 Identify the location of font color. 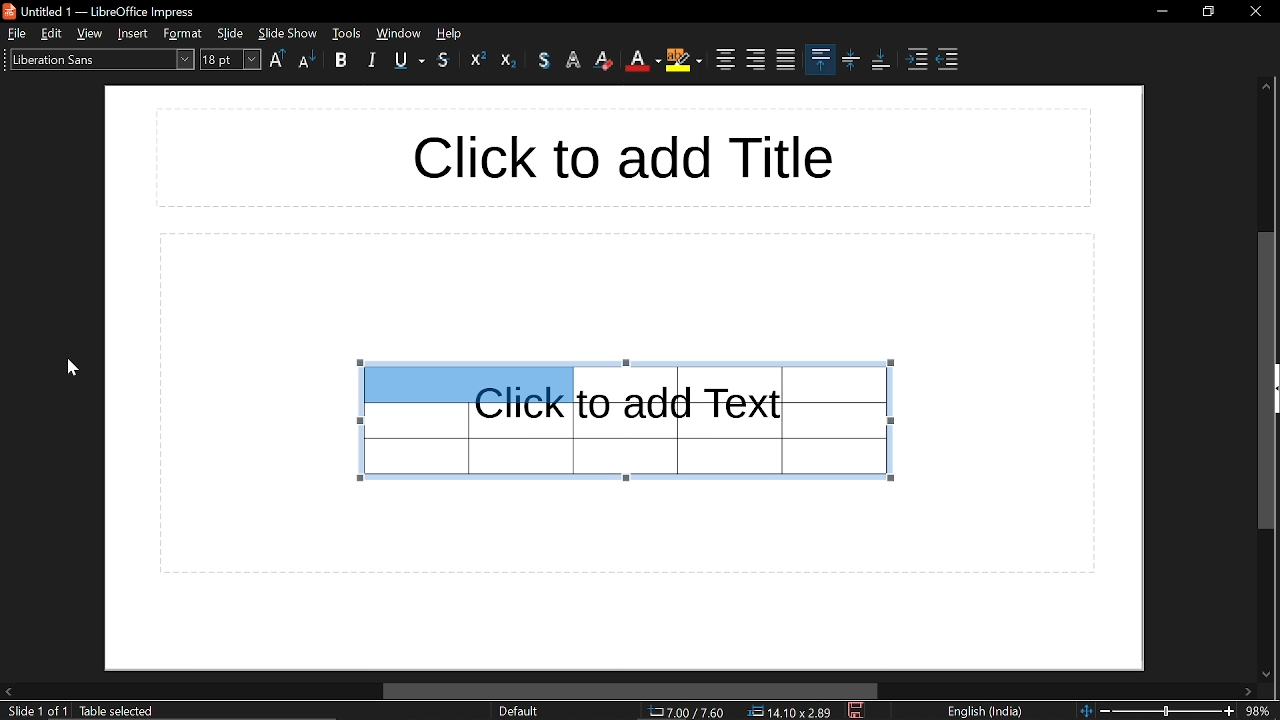
(642, 61).